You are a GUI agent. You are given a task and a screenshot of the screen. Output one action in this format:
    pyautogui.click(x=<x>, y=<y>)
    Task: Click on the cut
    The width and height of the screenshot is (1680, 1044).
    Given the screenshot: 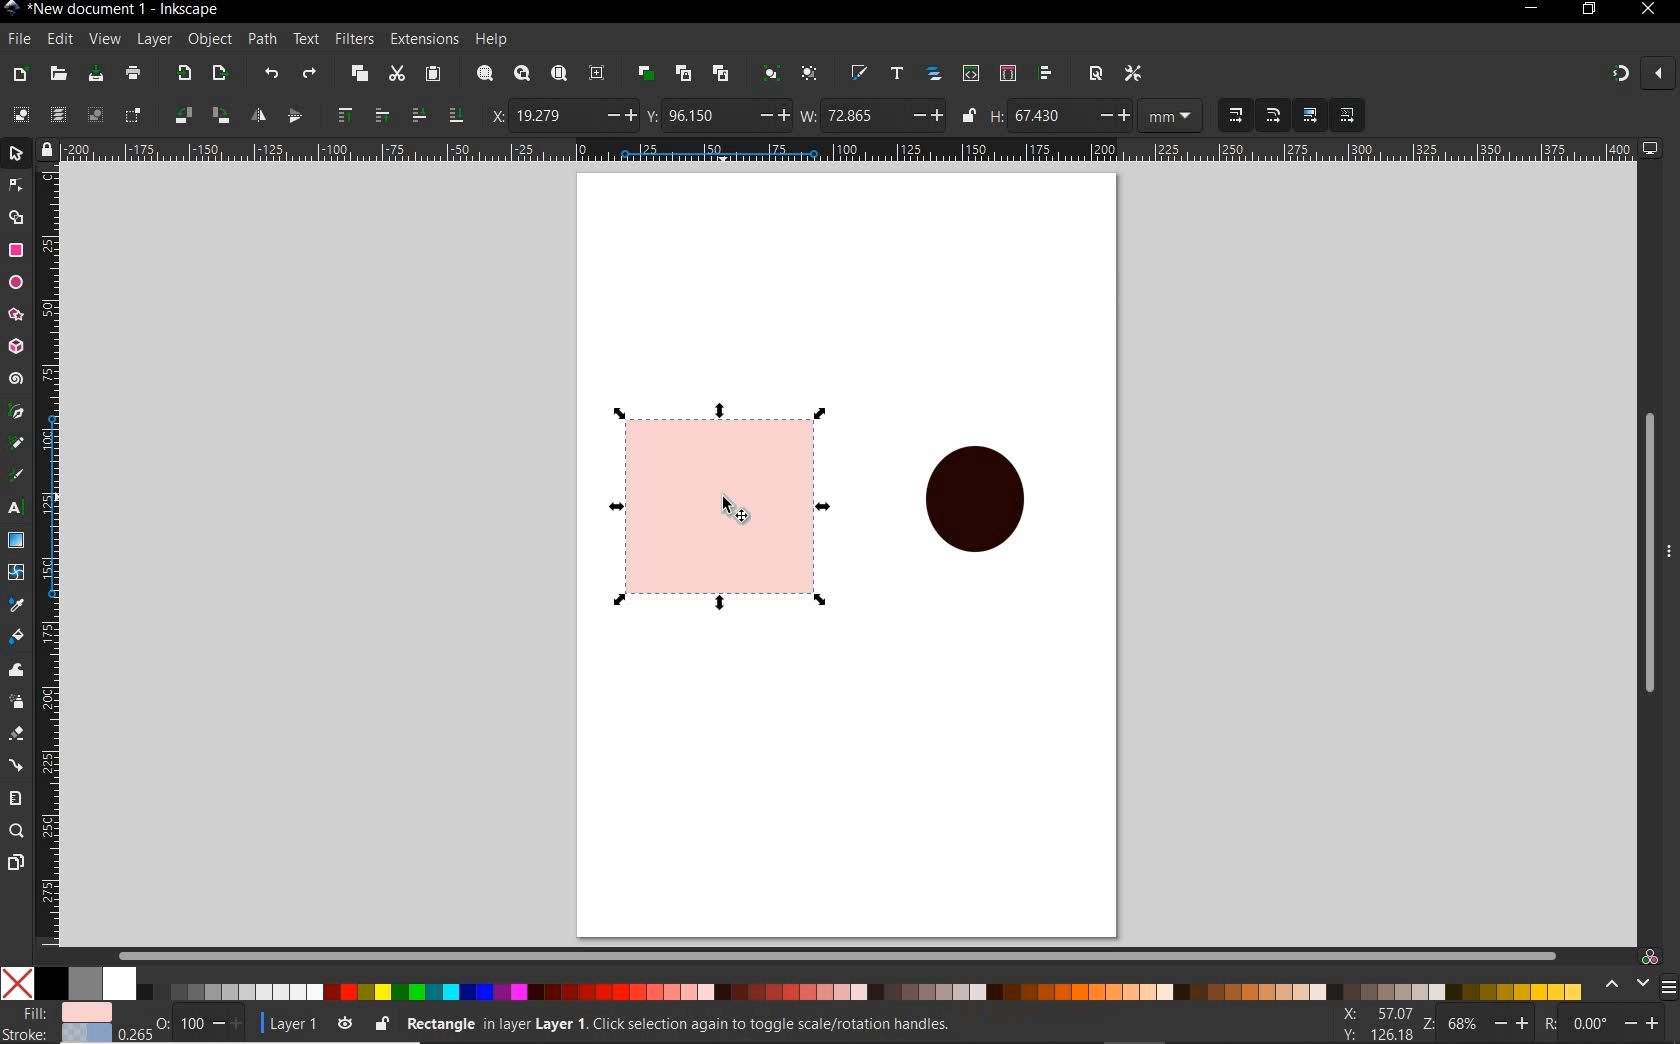 What is the action you would take?
    pyautogui.click(x=397, y=73)
    